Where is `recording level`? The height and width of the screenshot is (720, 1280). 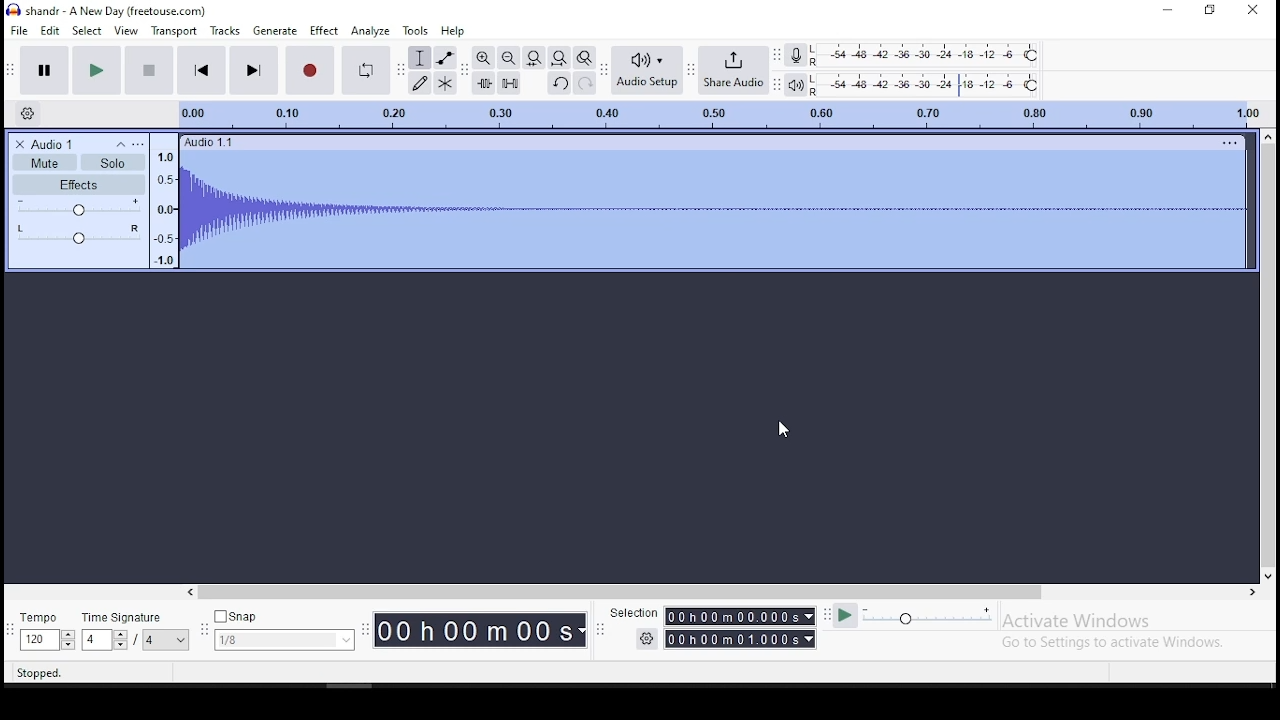 recording level is located at coordinates (929, 53).